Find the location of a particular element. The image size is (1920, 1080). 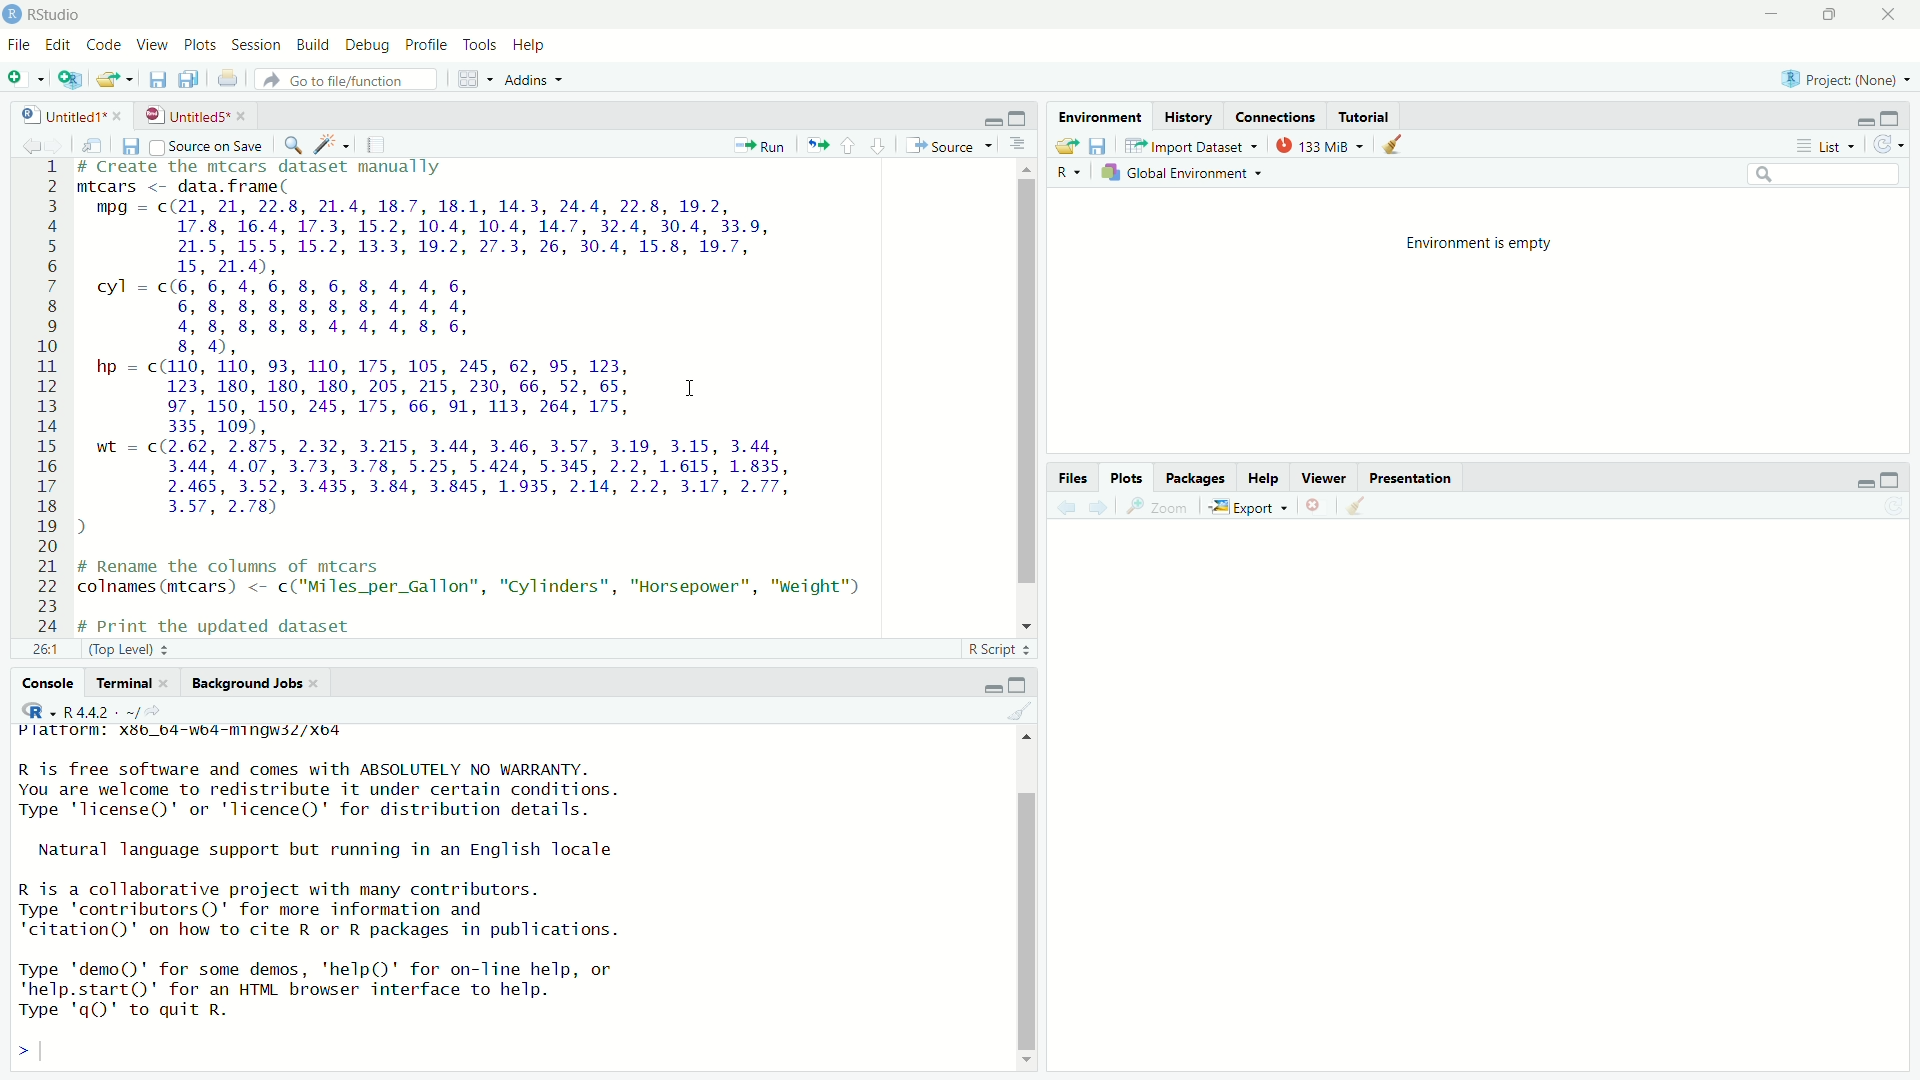

minimise is located at coordinates (1852, 483).